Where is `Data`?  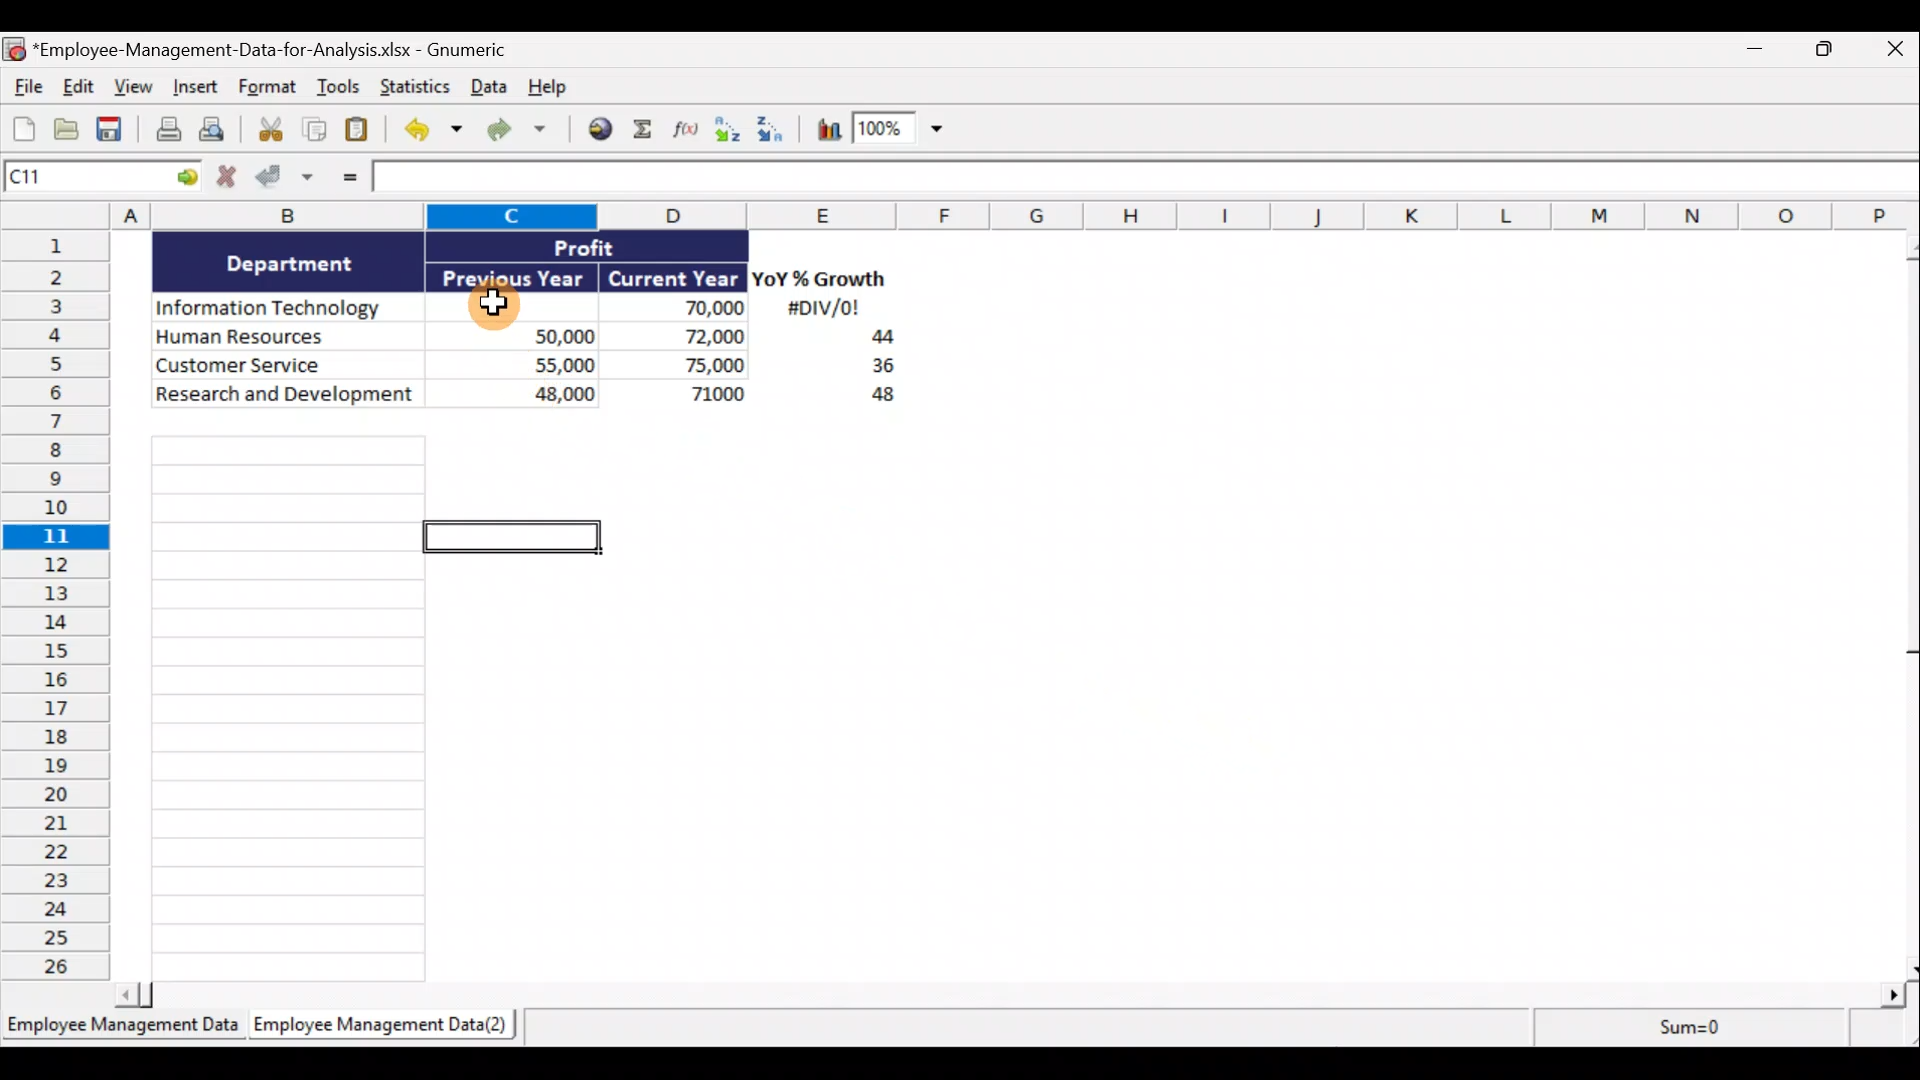 Data is located at coordinates (487, 86).